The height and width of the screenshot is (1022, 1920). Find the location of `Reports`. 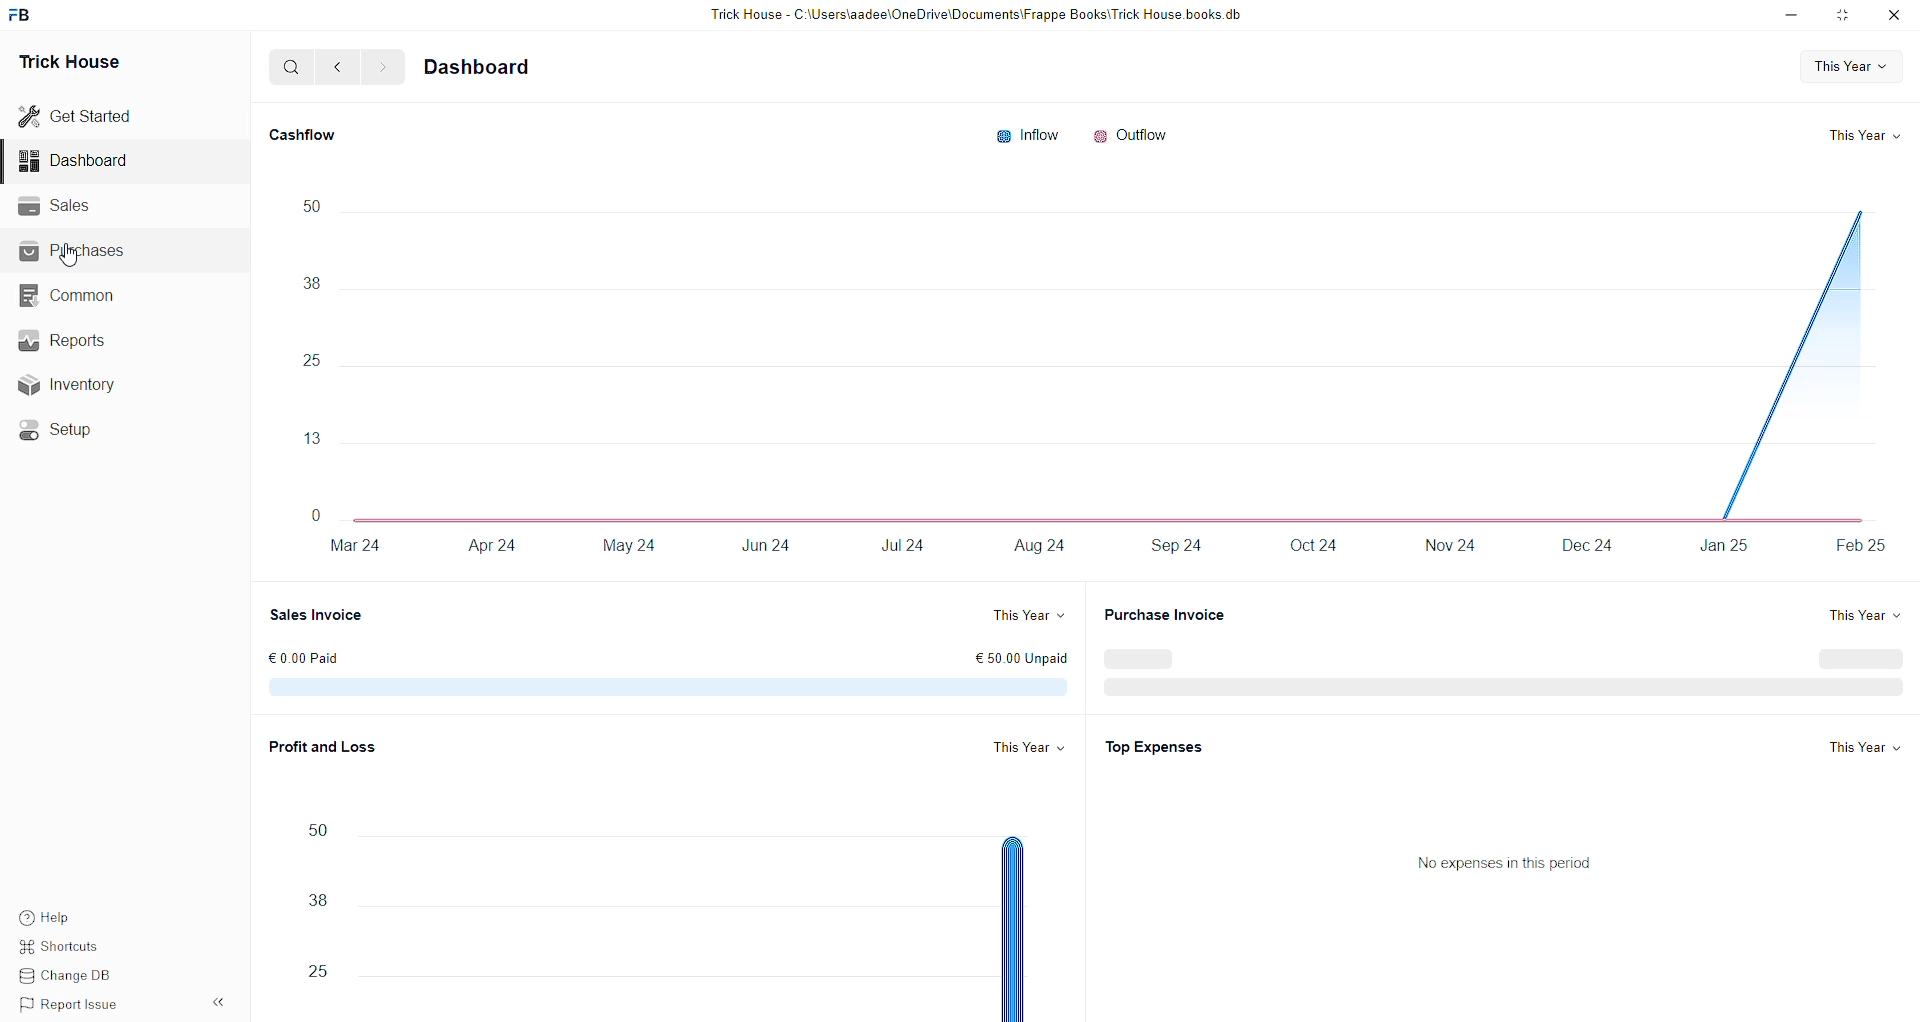

Reports is located at coordinates (62, 338).